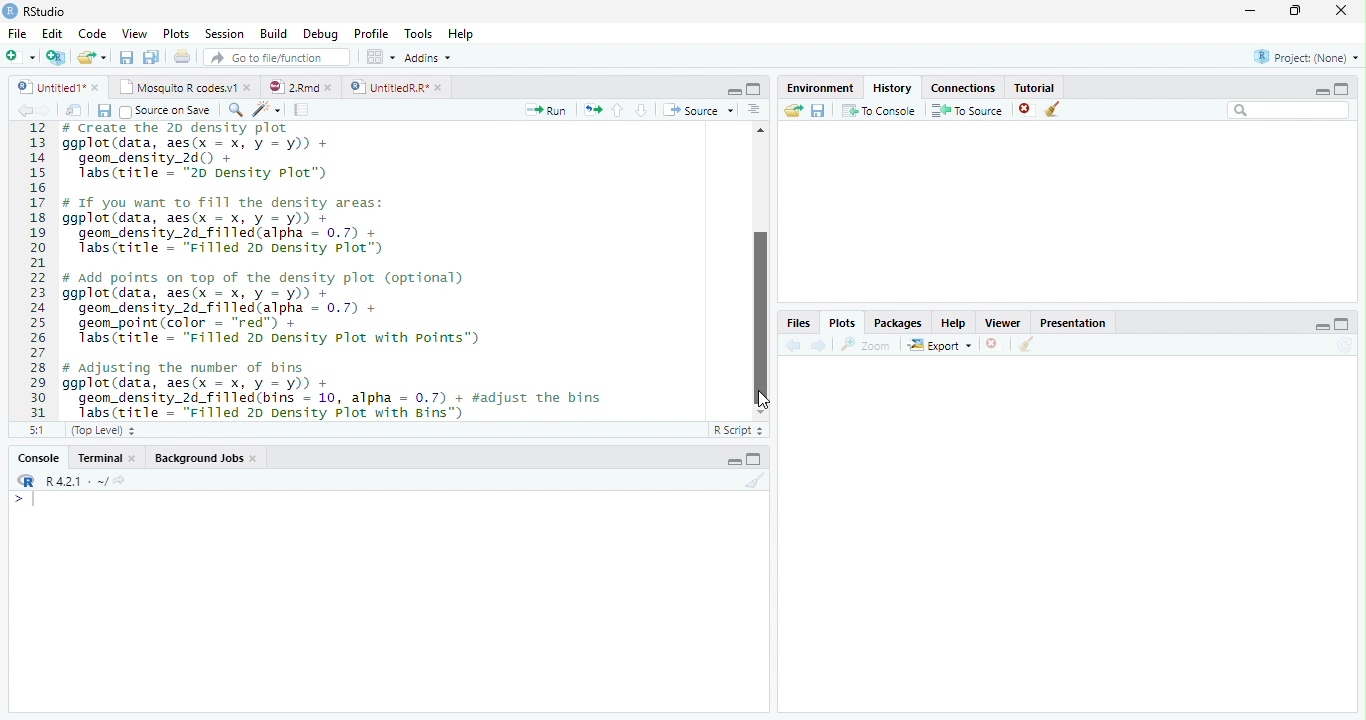 This screenshot has height=720, width=1366. What do you see at coordinates (387, 86) in the screenshot?
I see `UnttiedR Rr”` at bounding box center [387, 86].